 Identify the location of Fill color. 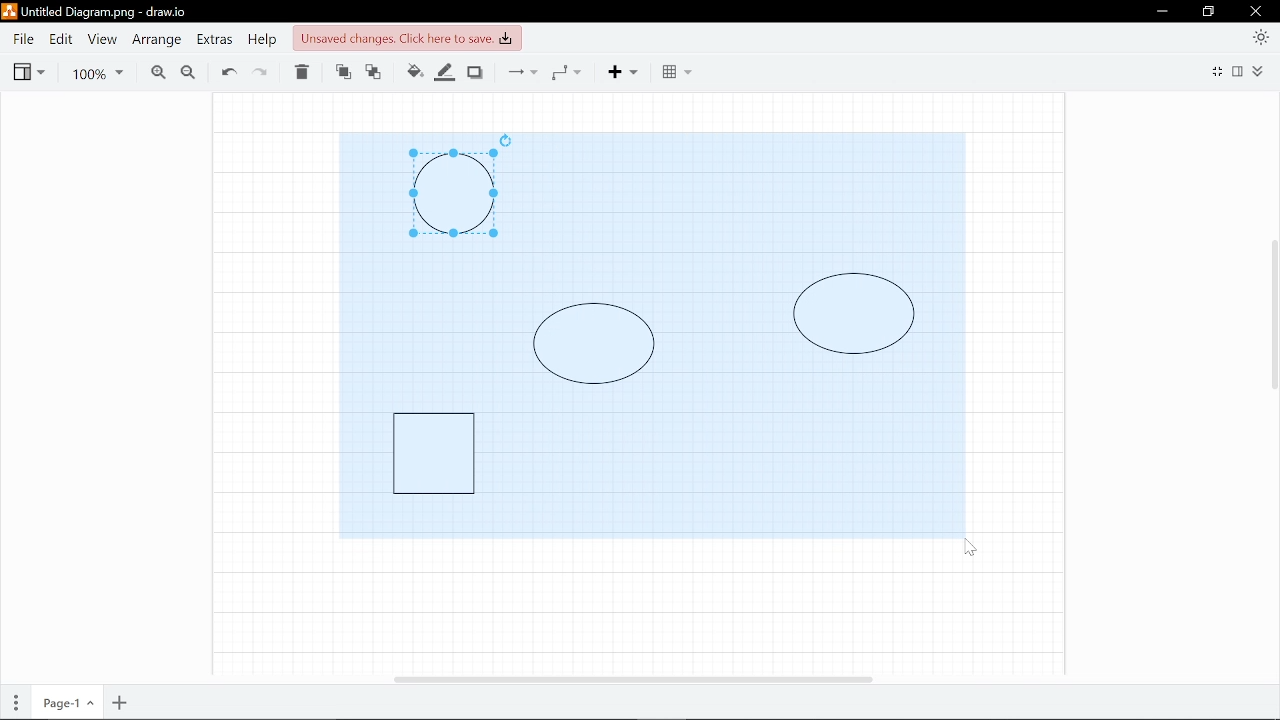
(414, 71).